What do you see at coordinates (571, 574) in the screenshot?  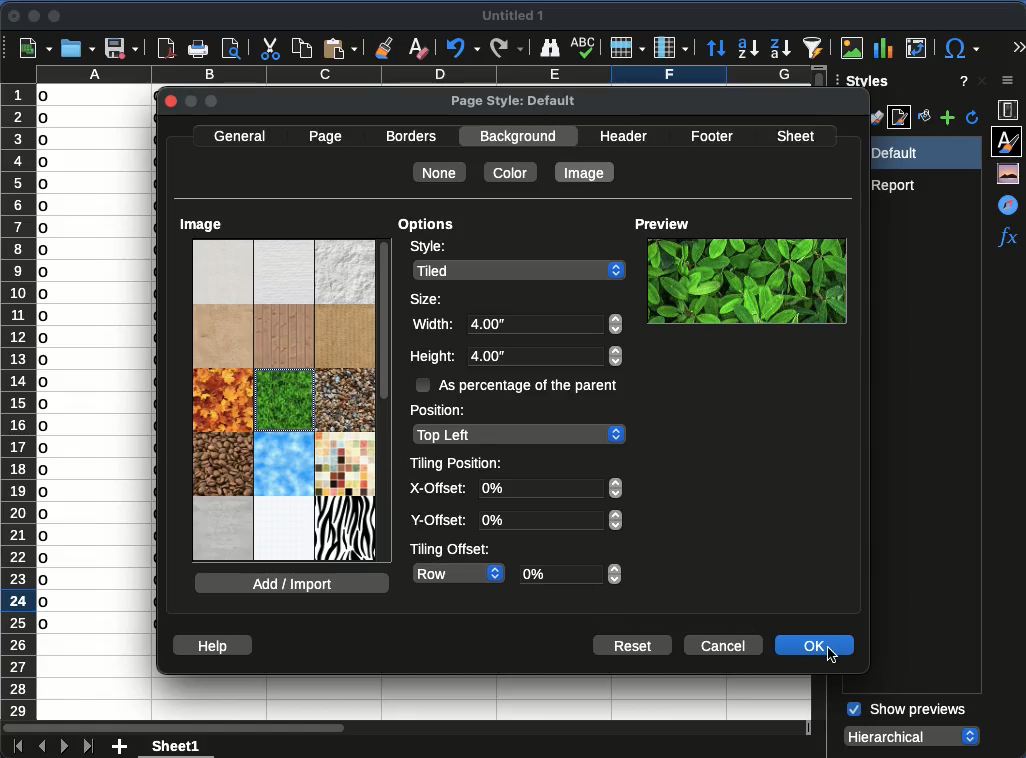 I see `0%` at bounding box center [571, 574].